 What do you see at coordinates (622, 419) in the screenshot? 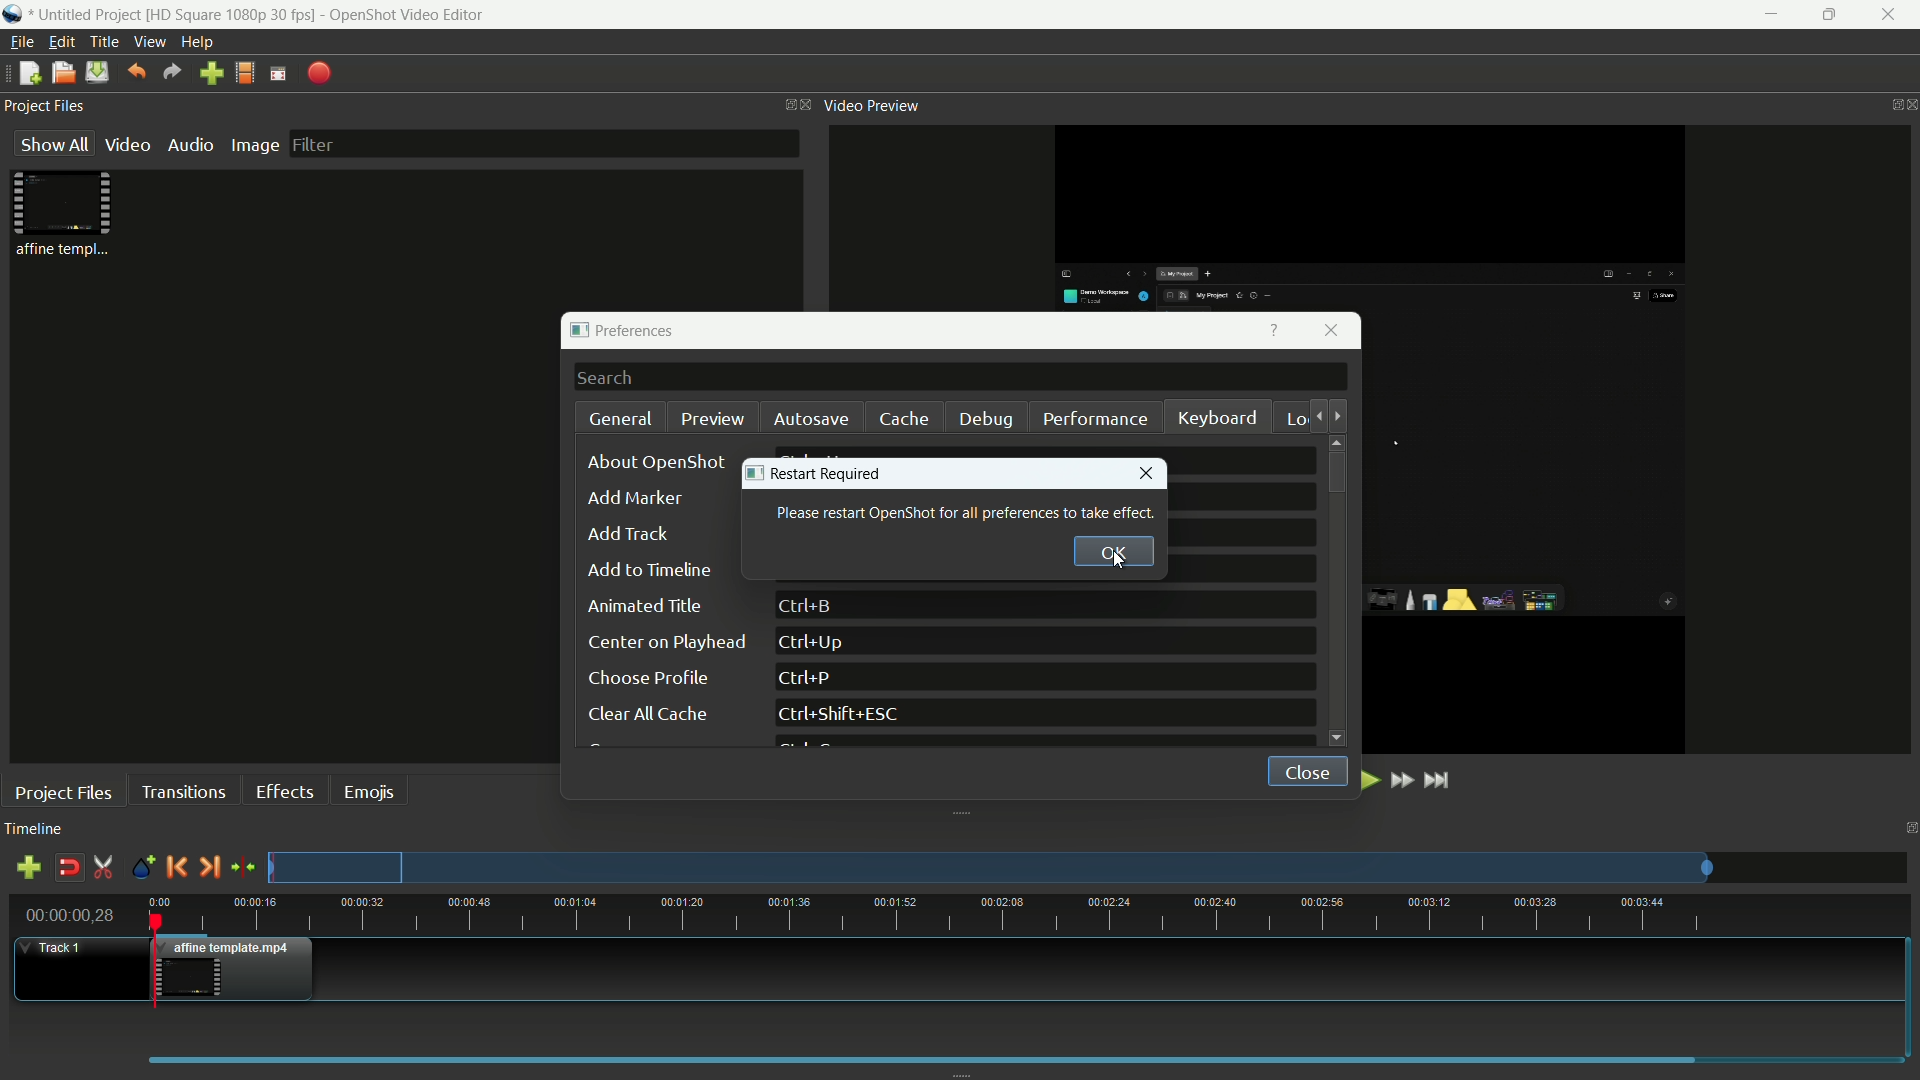
I see `general` at bounding box center [622, 419].